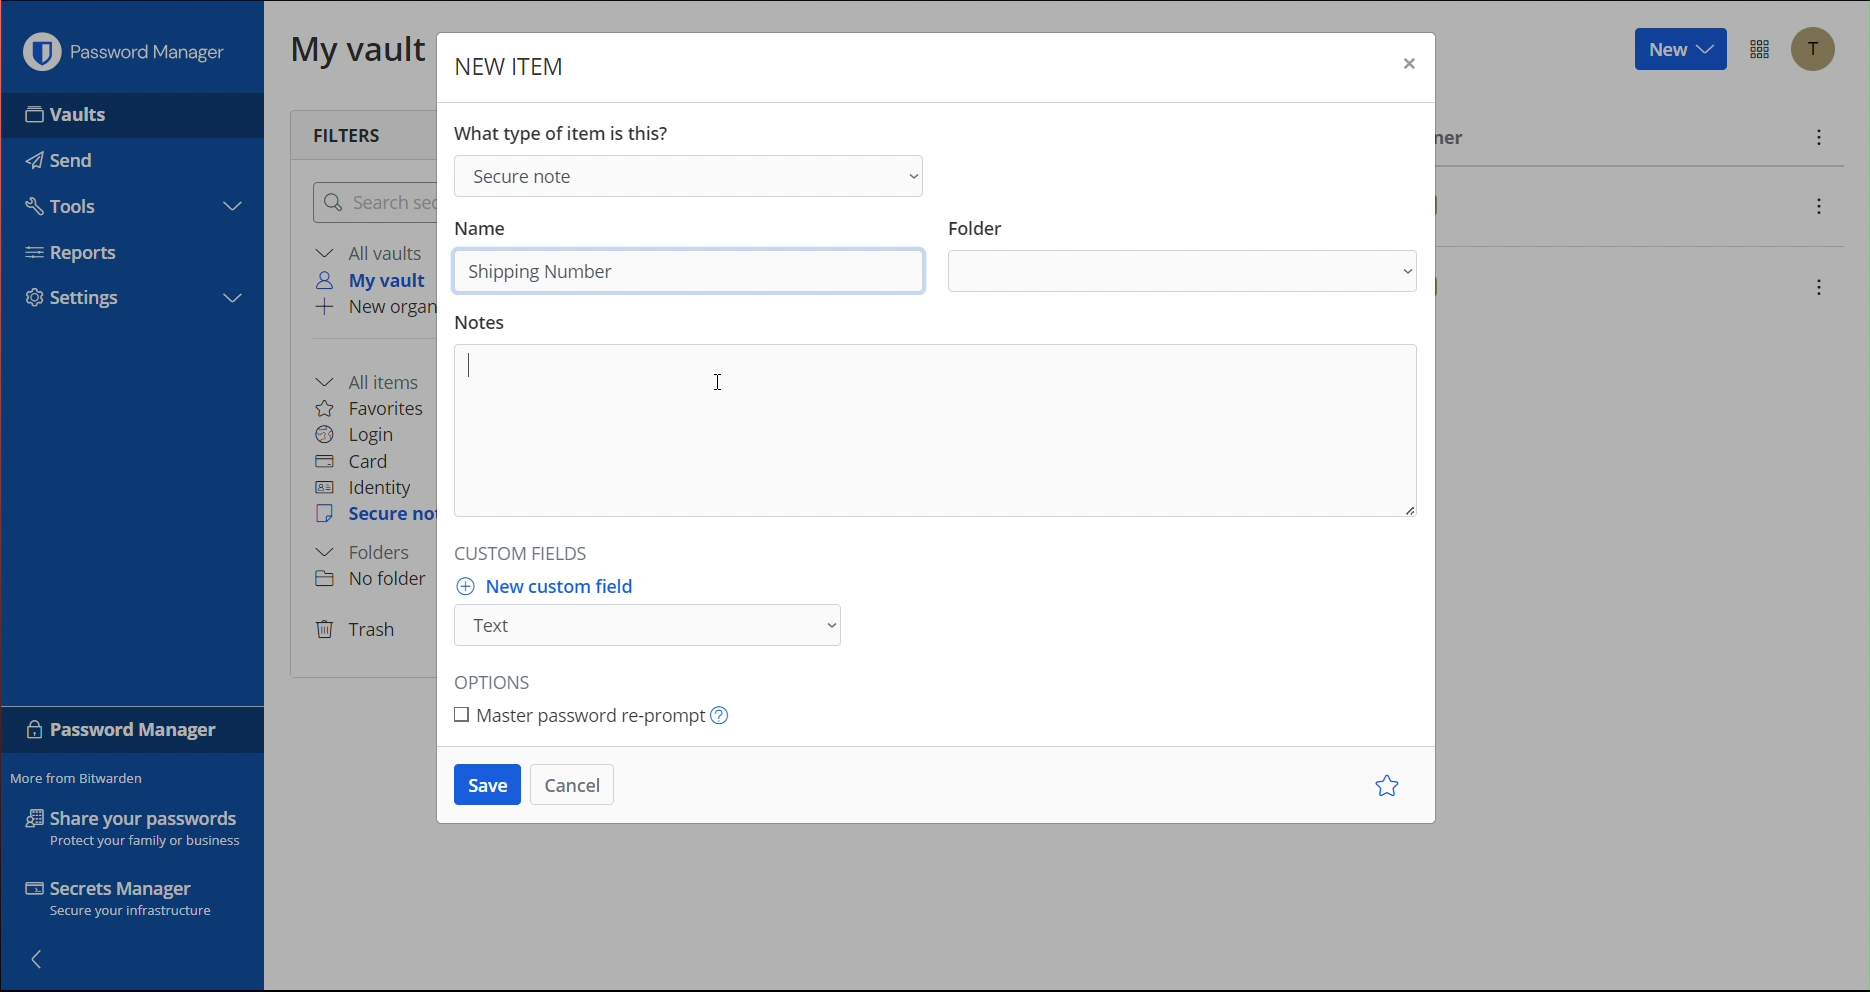 The width and height of the screenshot is (1870, 992). Describe the element at coordinates (377, 581) in the screenshot. I see `No folder` at that location.